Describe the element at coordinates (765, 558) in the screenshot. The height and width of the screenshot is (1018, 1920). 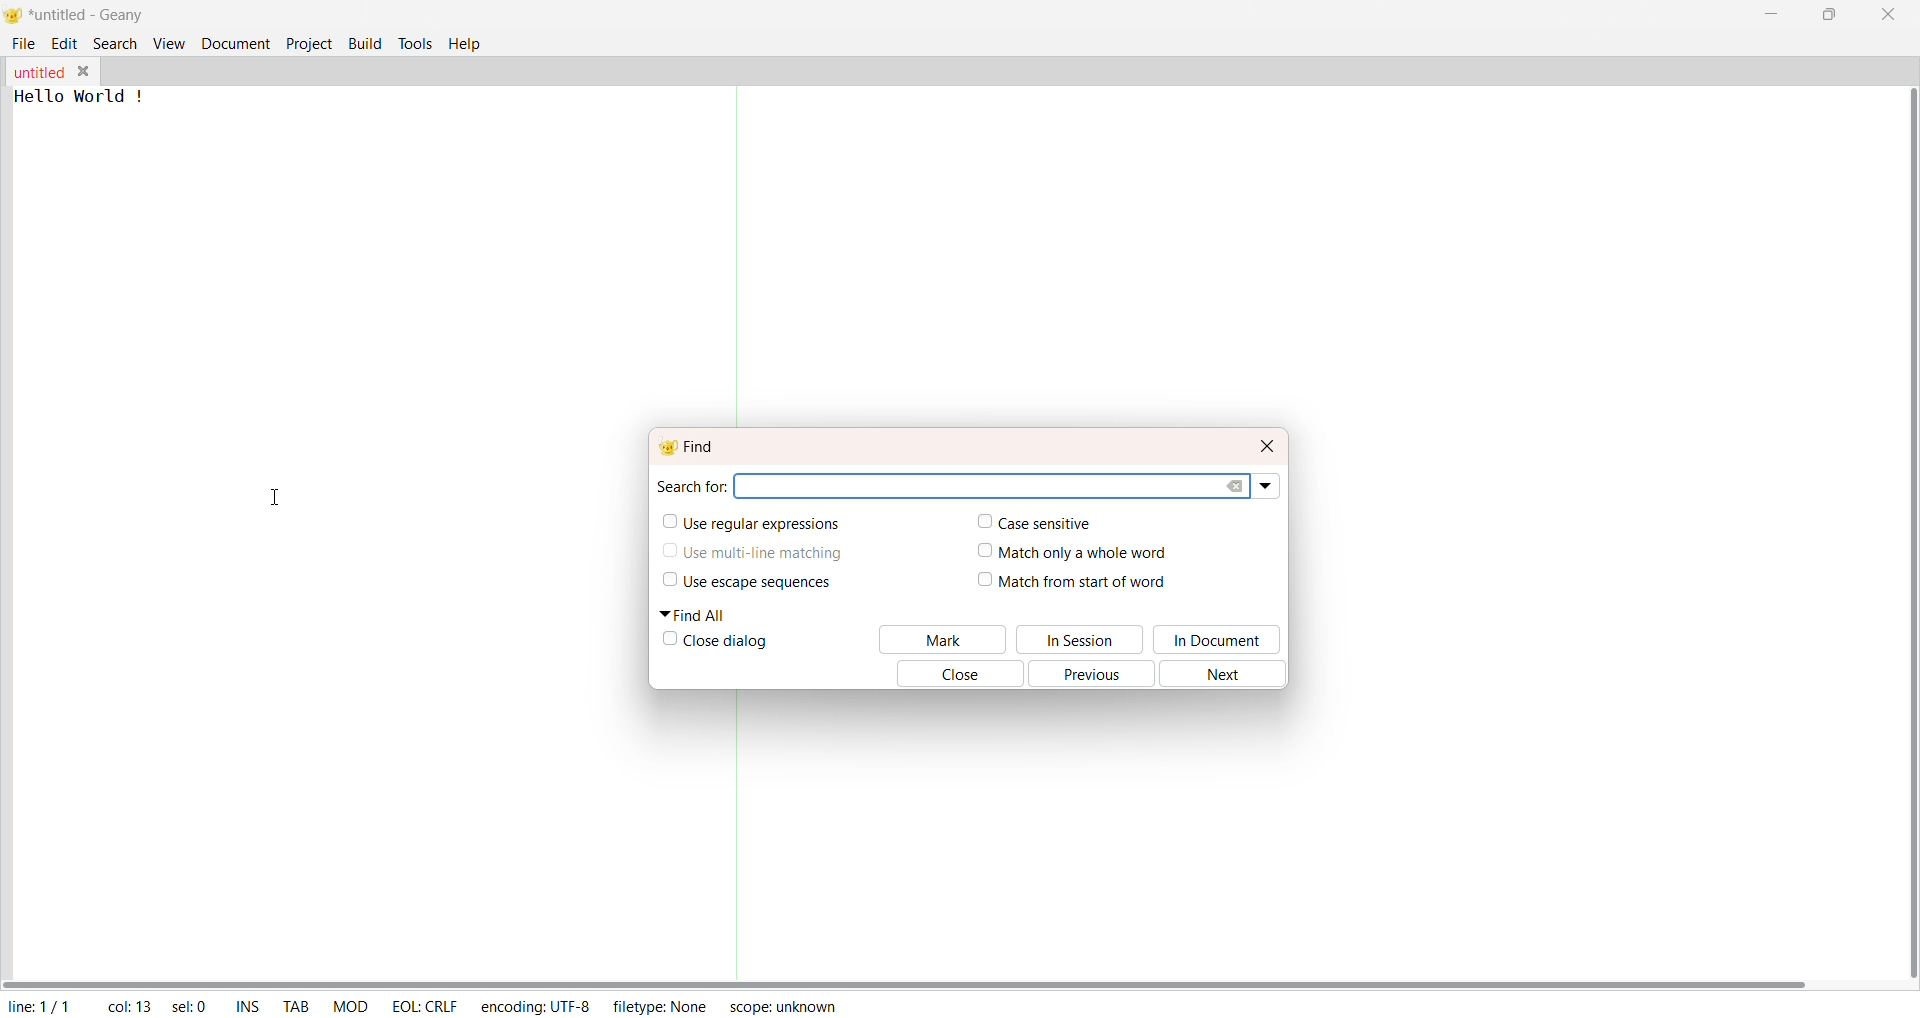
I see `Use Multi Line Matching` at that location.